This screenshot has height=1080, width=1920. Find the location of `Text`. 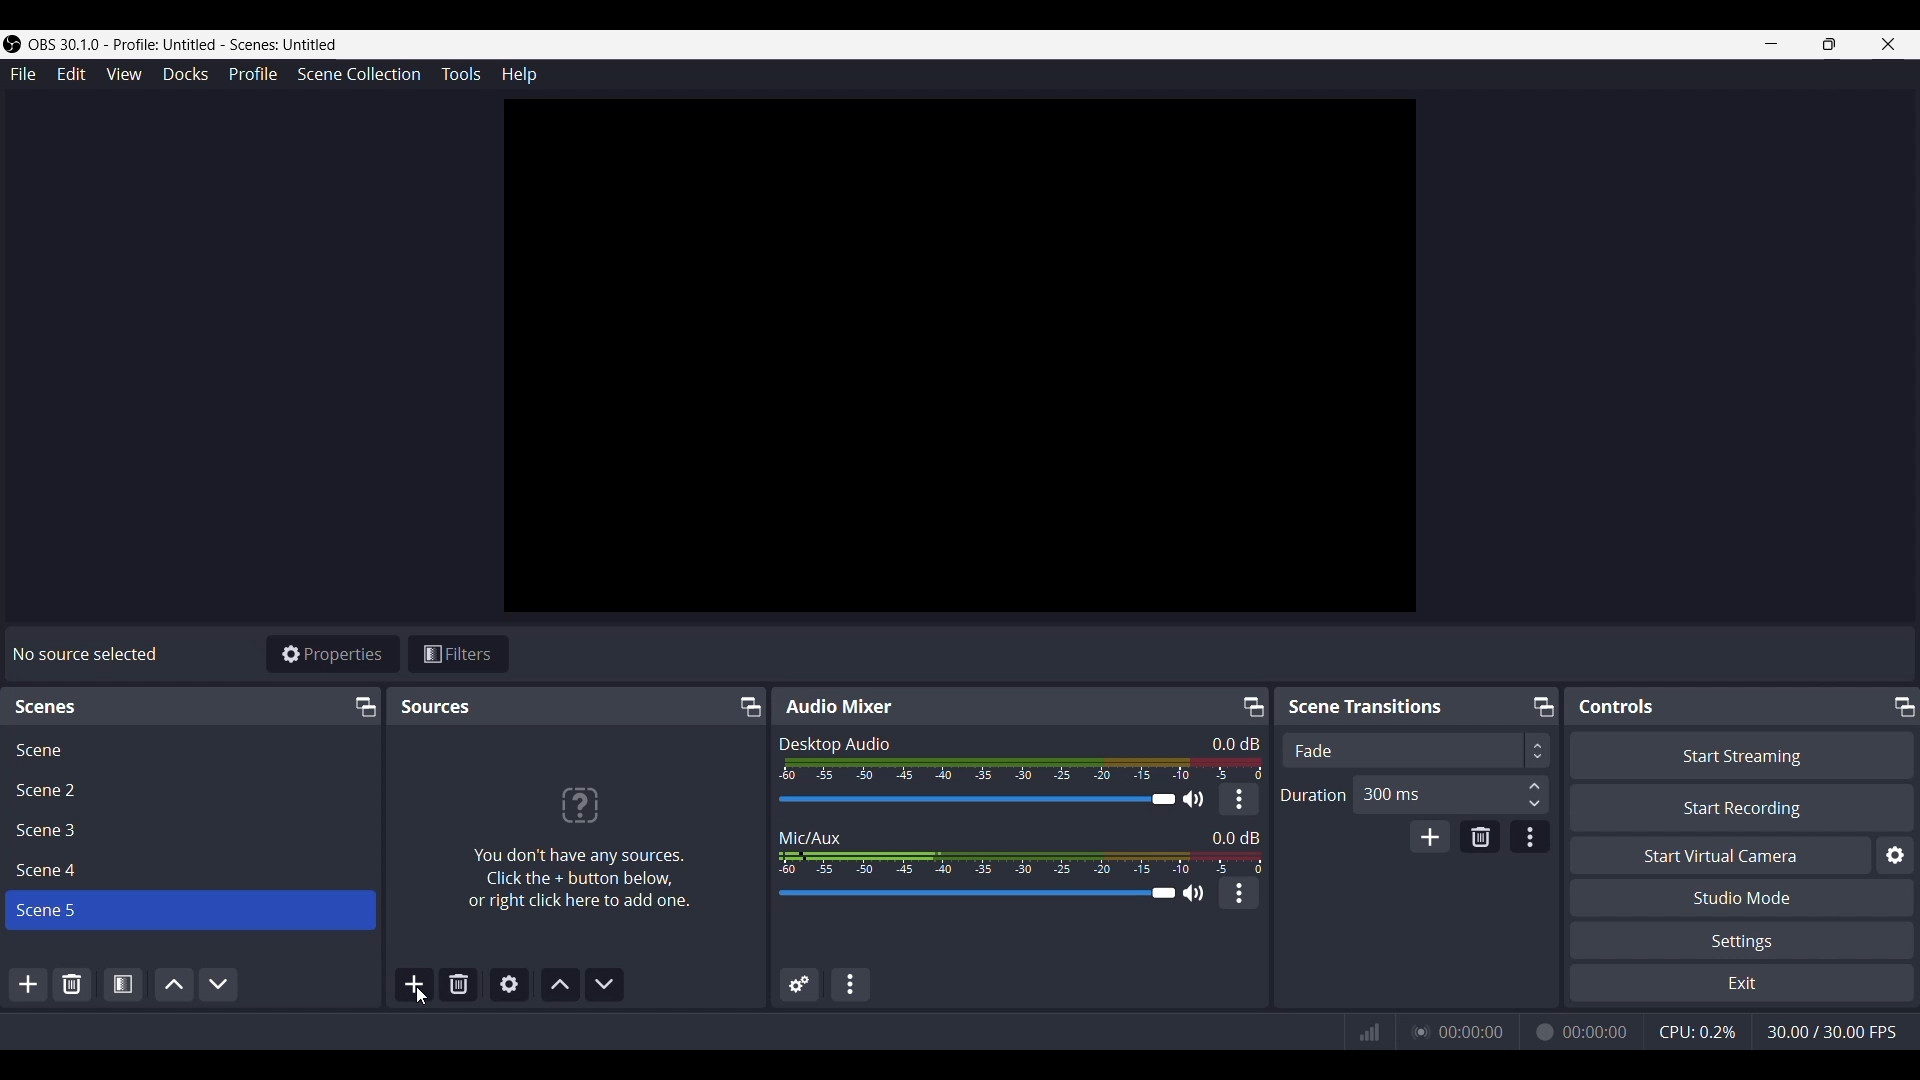

Text is located at coordinates (1616, 706).